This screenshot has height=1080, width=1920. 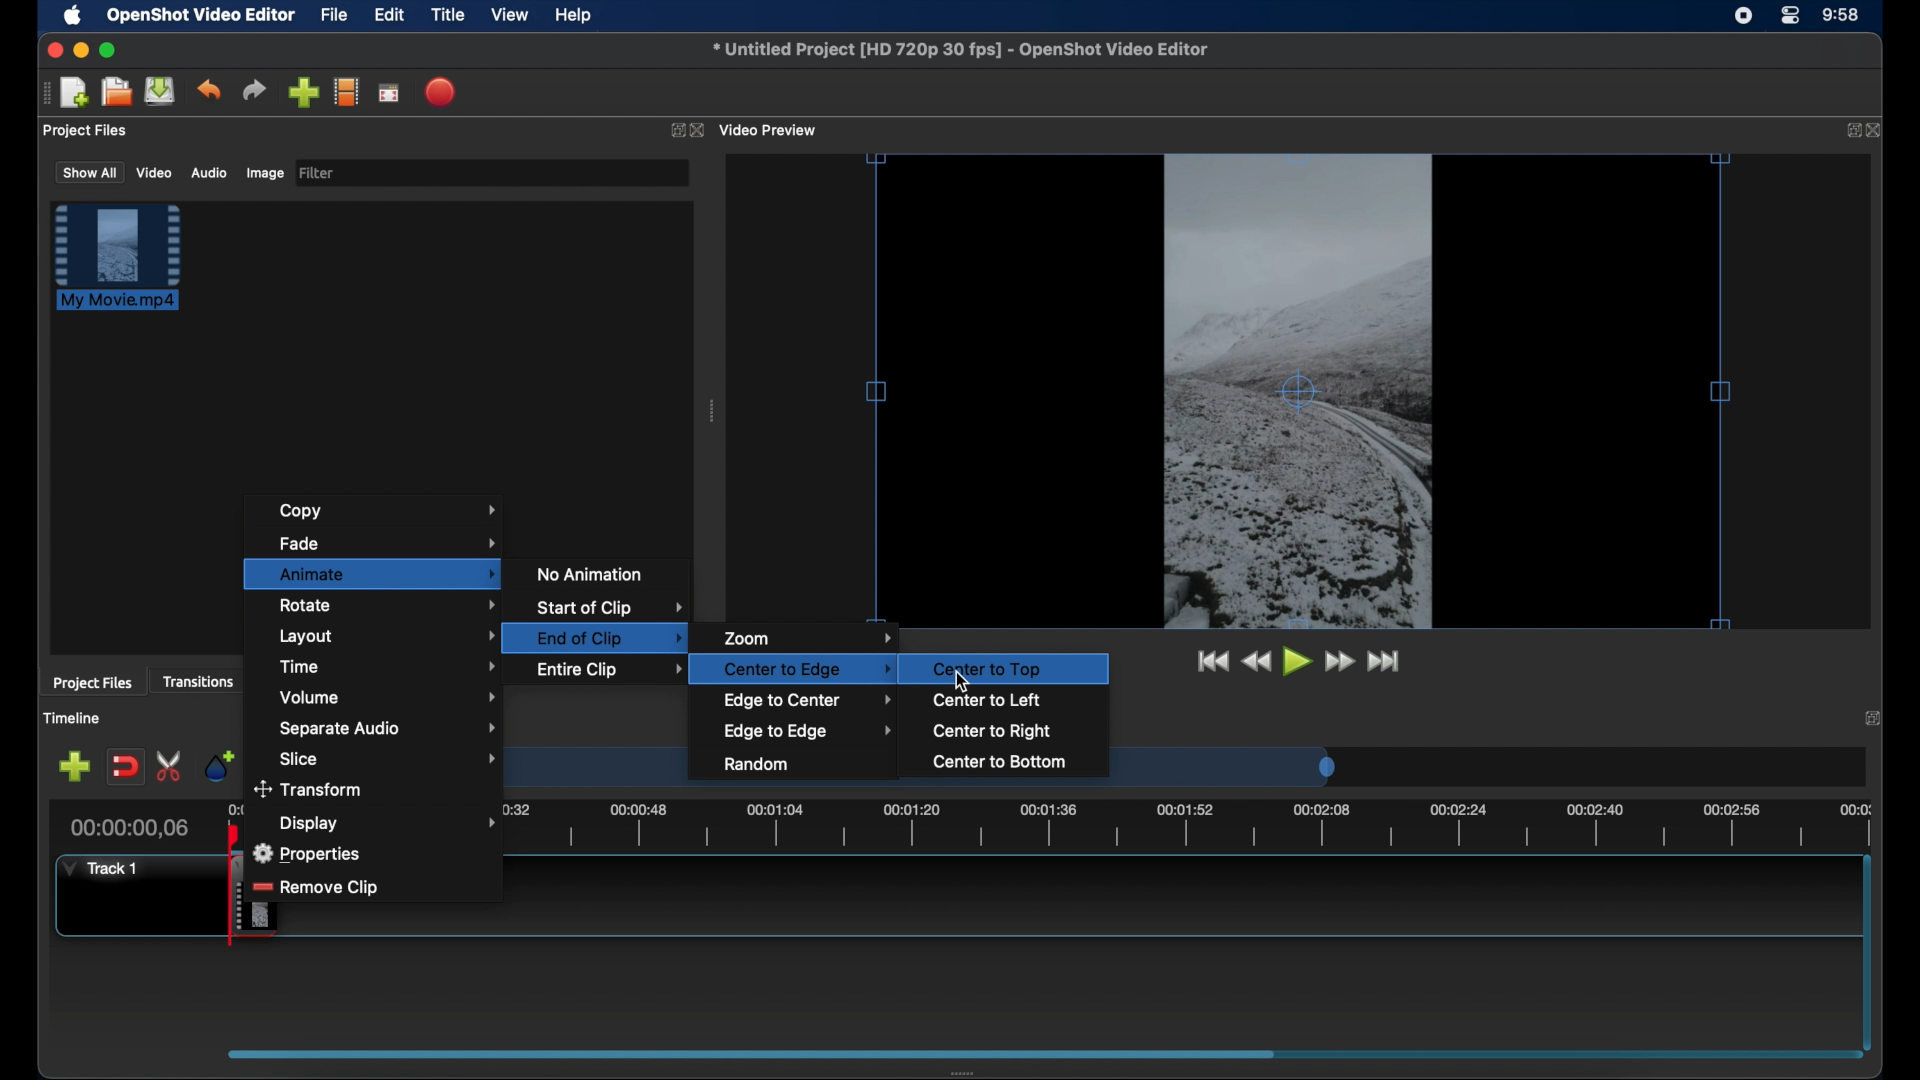 I want to click on 0.00, so click(x=237, y=811).